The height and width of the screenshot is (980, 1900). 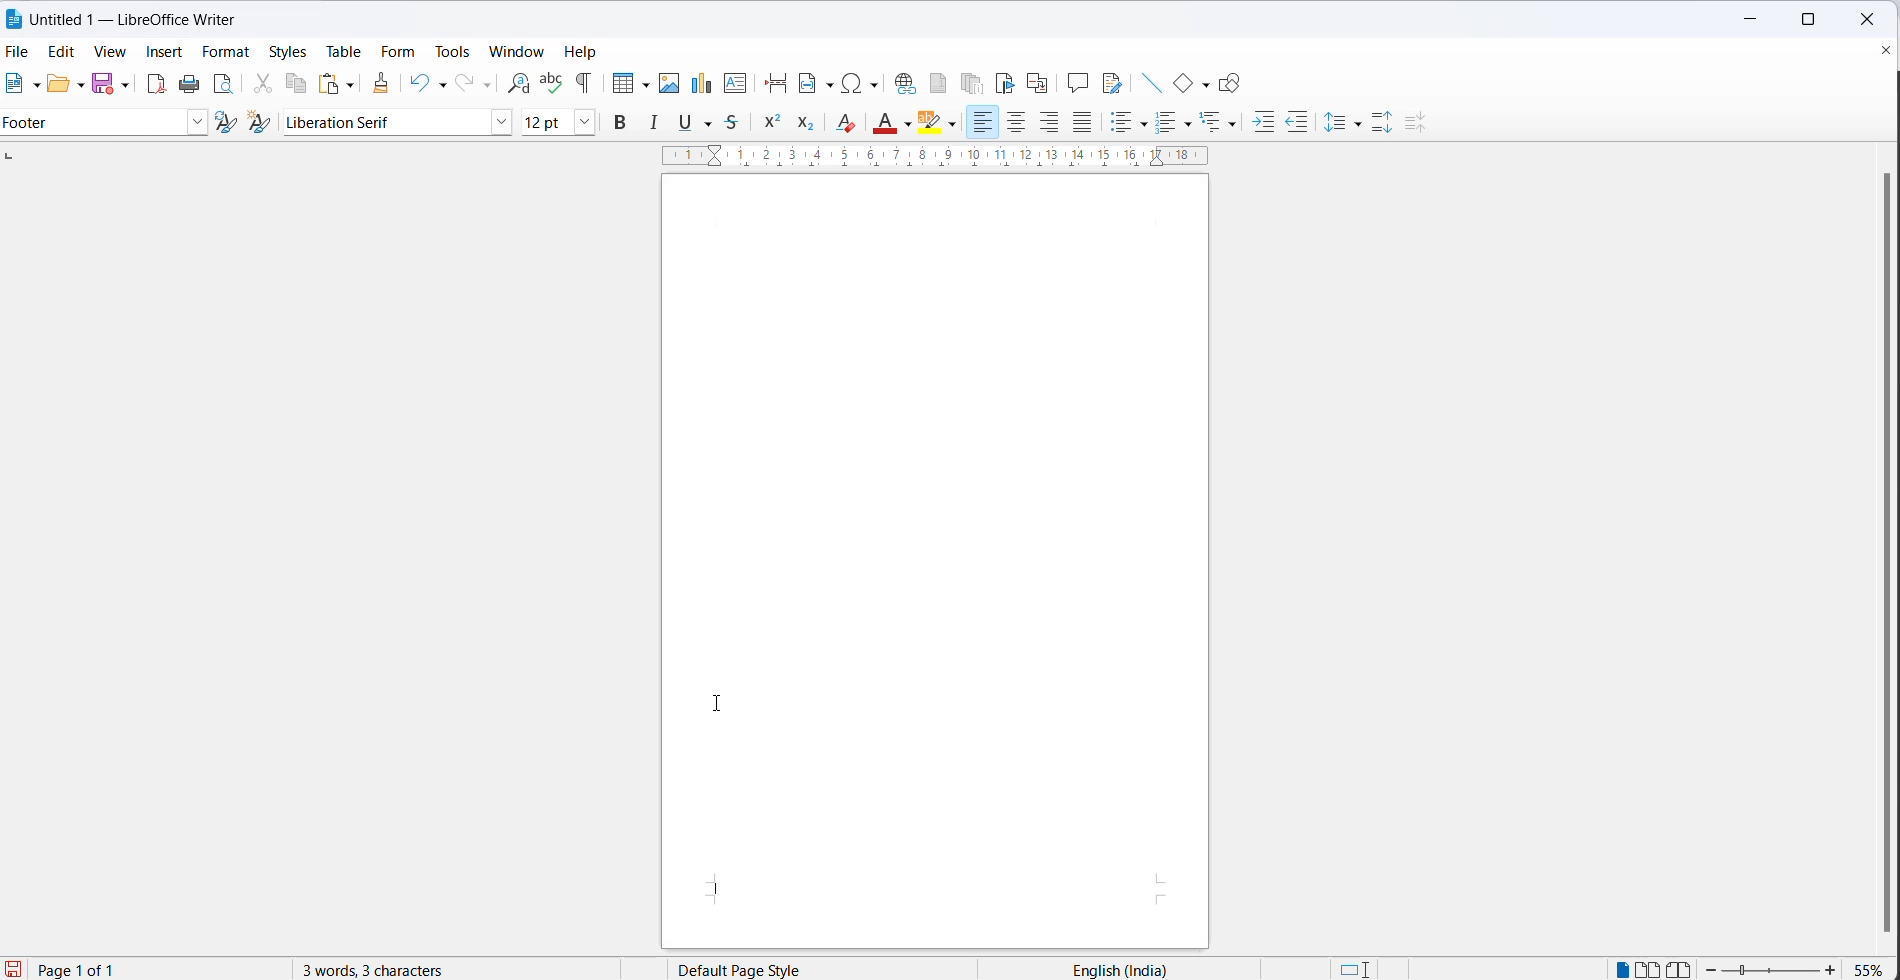 I want to click on file, so click(x=20, y=50).